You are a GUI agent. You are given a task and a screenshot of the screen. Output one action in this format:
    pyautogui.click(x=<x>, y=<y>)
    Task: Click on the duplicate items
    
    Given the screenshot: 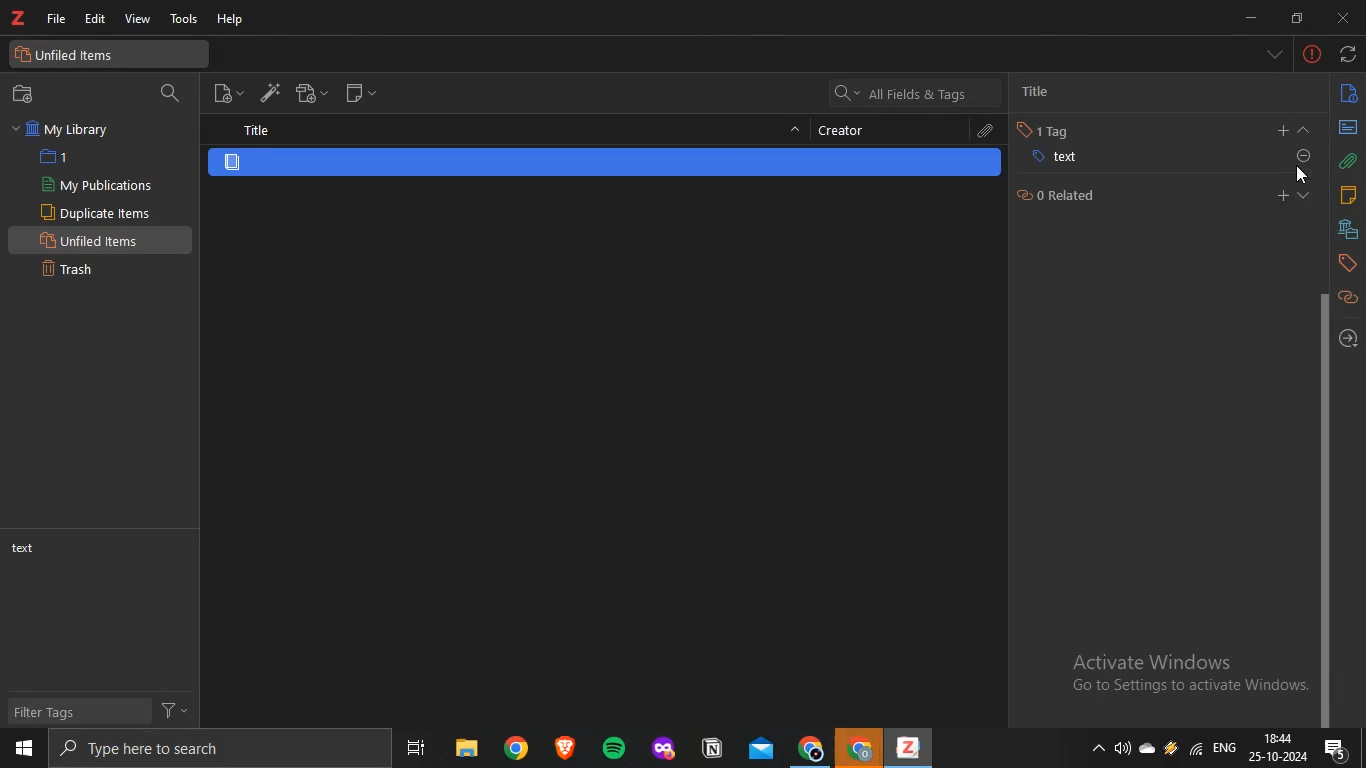 What is the action you would take?
    pyautogui.click(x=99, y=212)
    